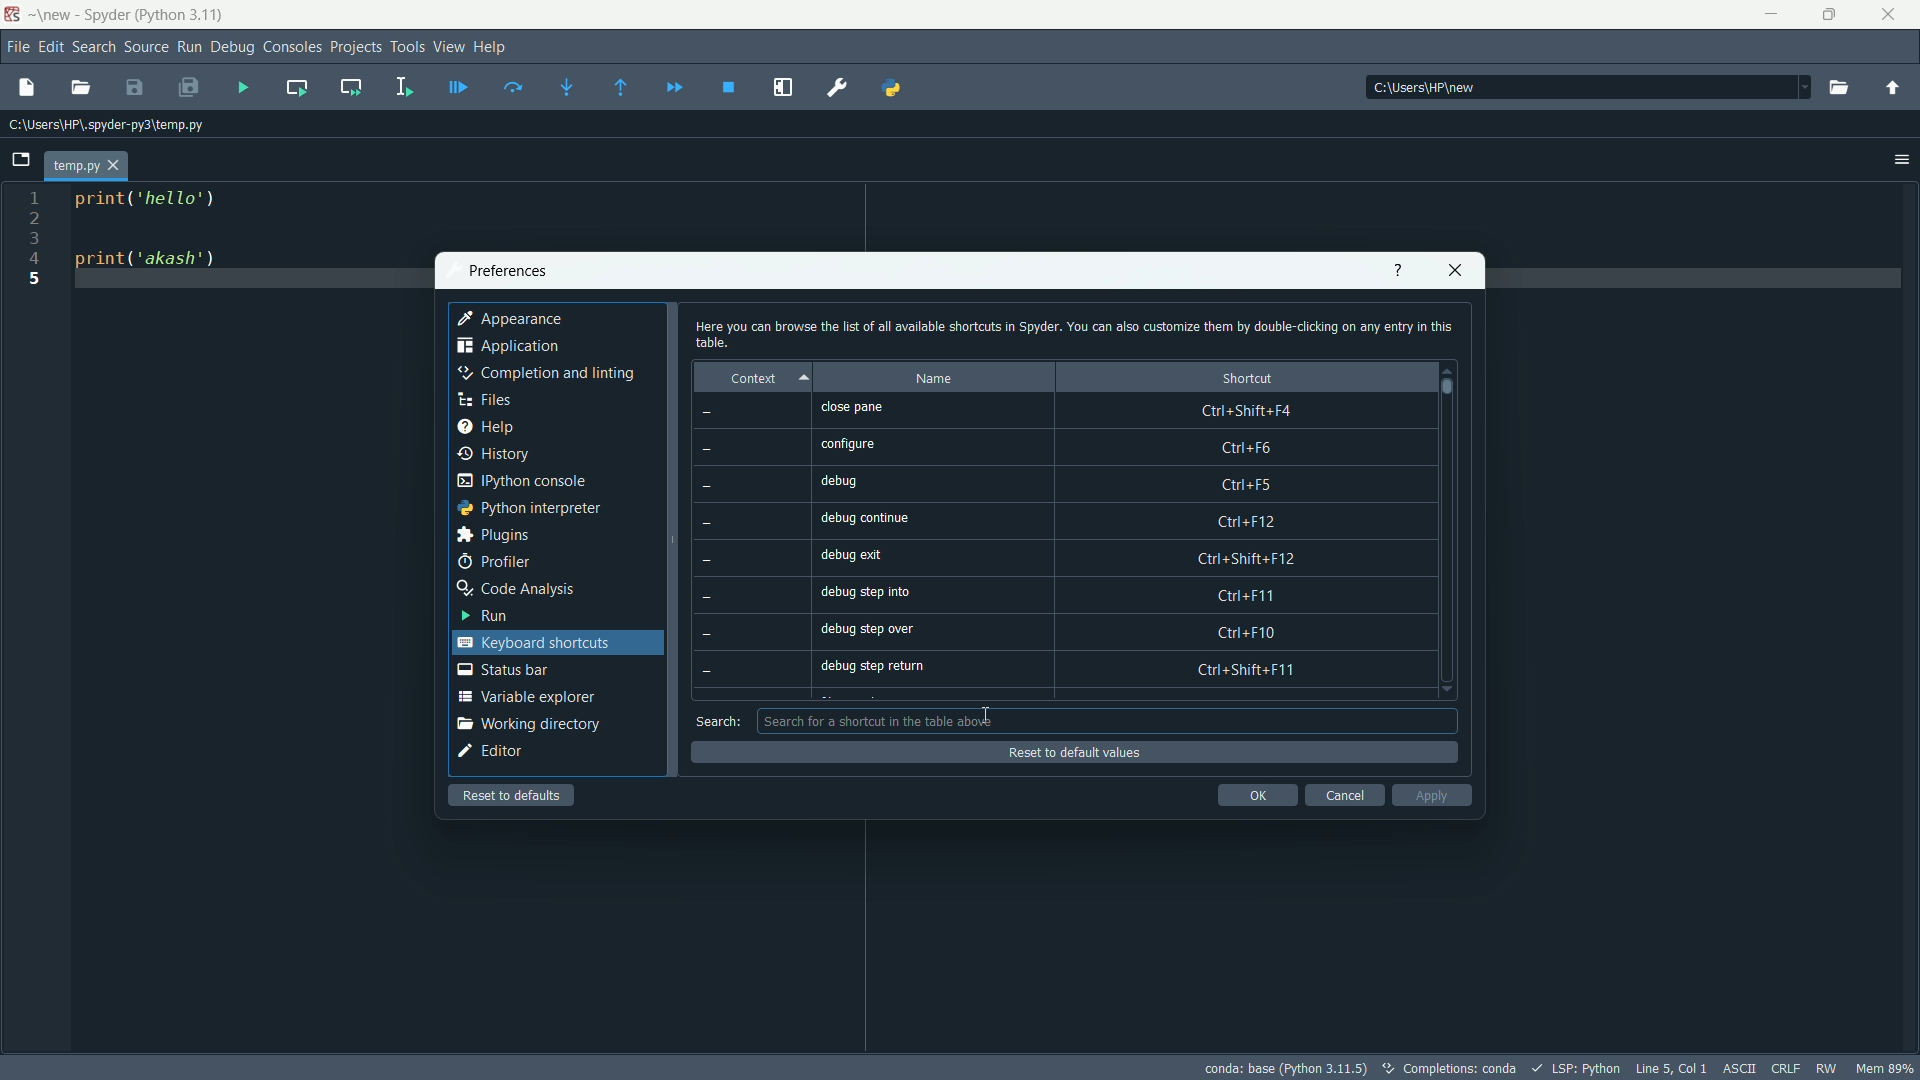  I want to click on python interpreter , so click(528, 508).